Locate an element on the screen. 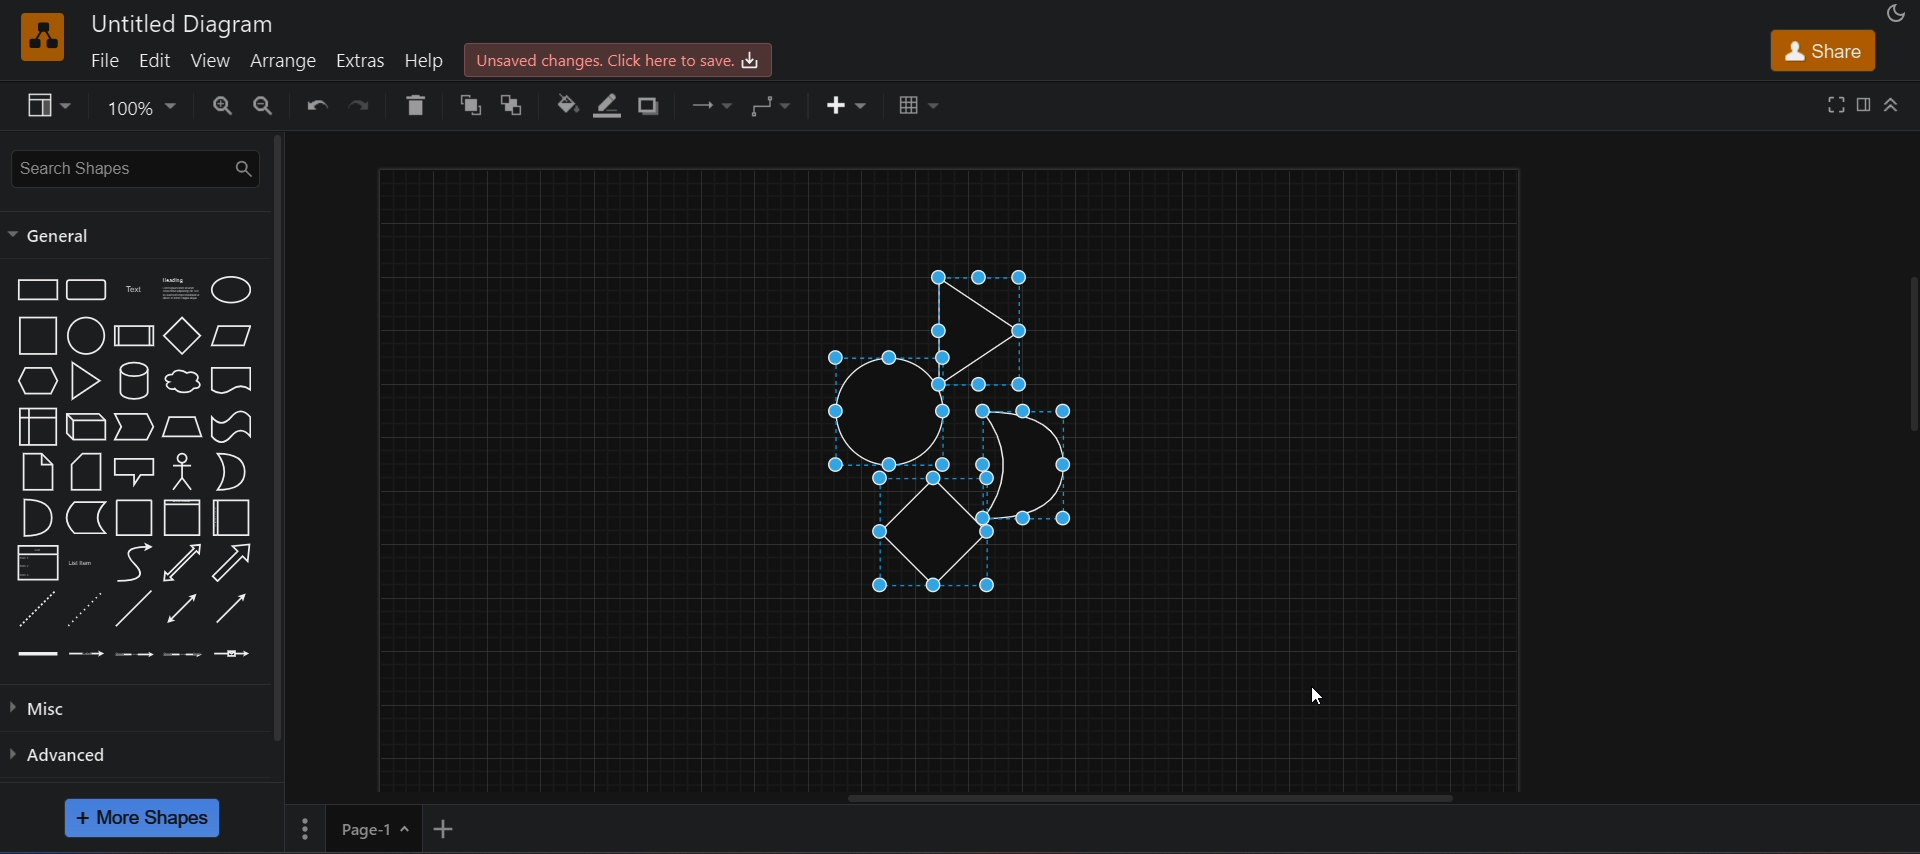 Image resolution: width=1920 pixels, height=854 pixels. shadow is located at coordinates (654, 106).